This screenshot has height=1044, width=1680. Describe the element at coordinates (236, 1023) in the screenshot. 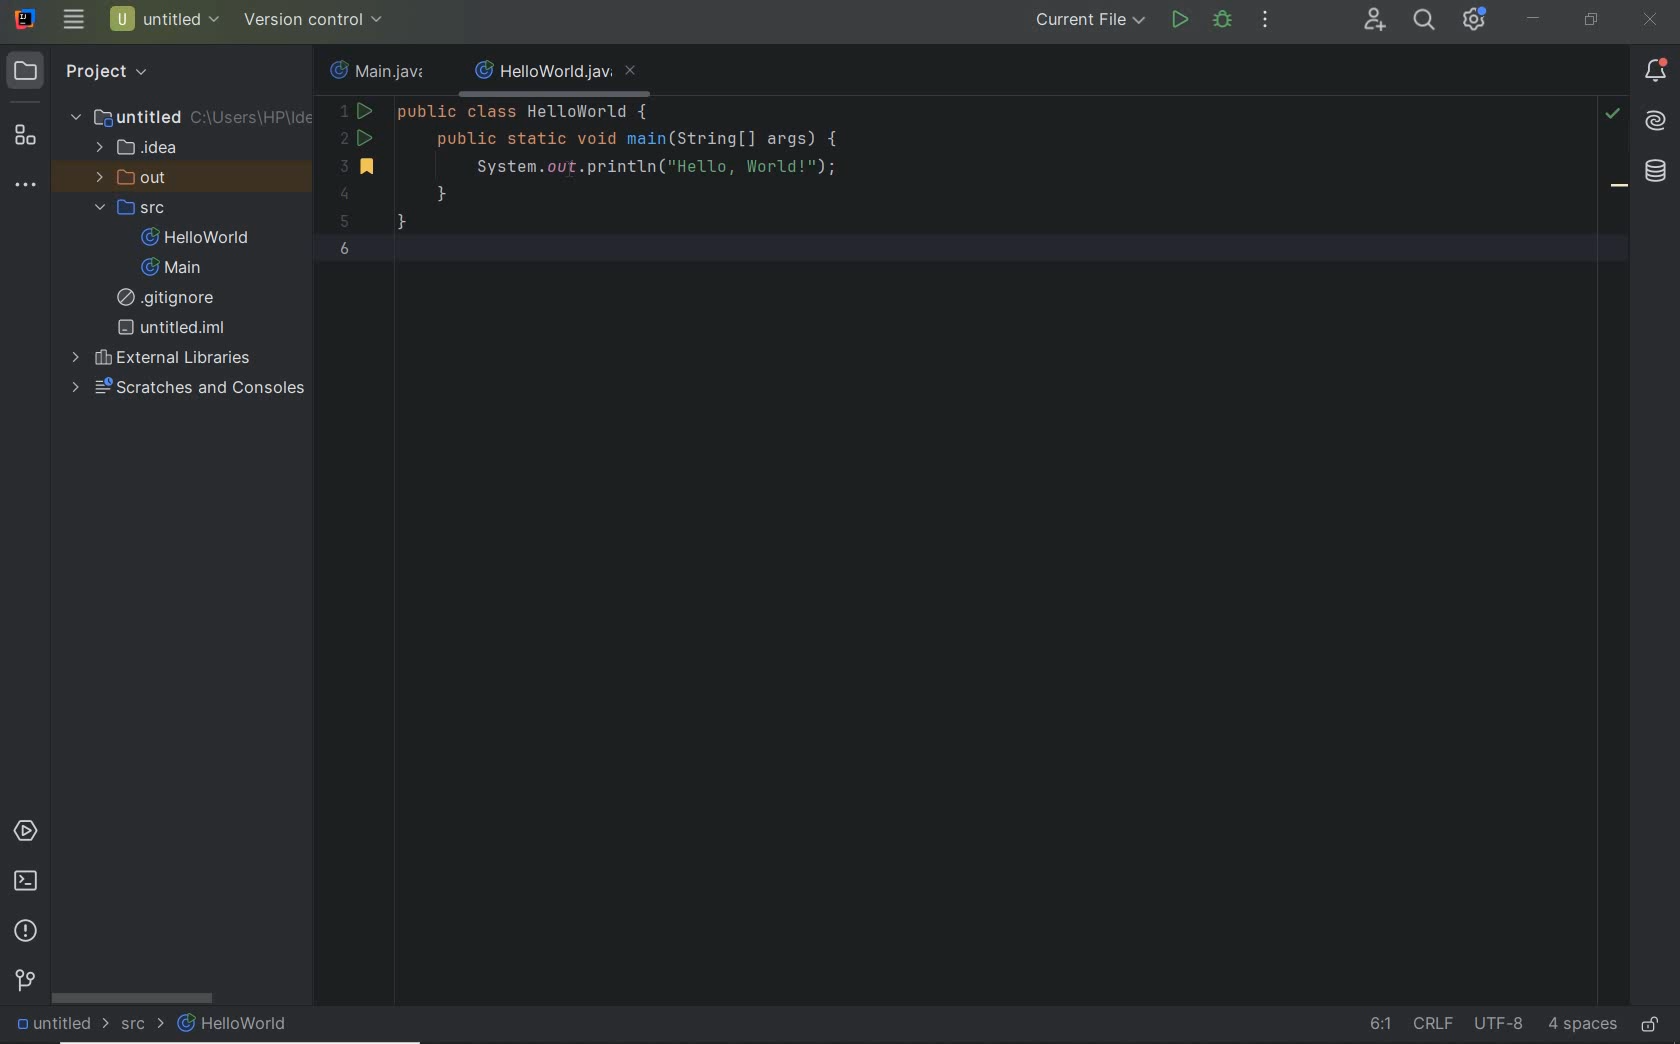

I see `HelloWorld` at that location.